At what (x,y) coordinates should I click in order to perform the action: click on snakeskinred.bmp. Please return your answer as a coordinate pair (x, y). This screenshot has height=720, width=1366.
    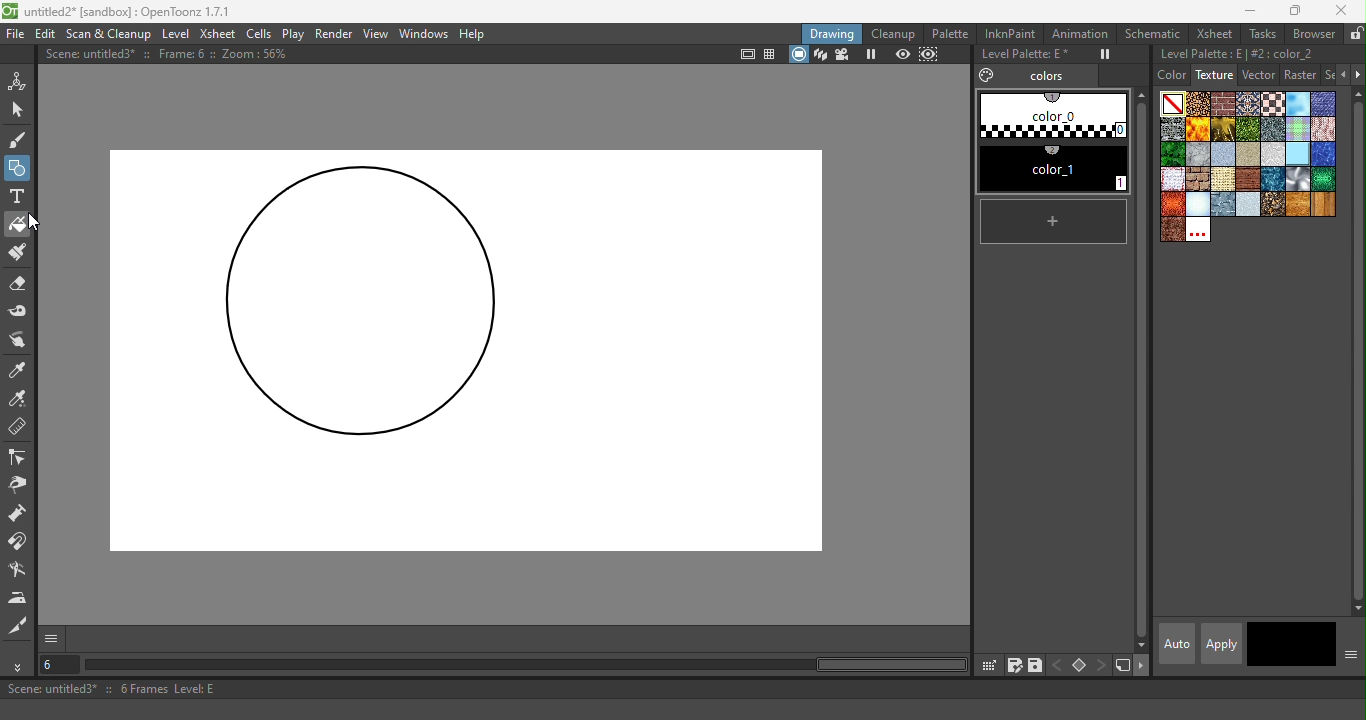
    Looking at the image, I should click on (1172, 205).